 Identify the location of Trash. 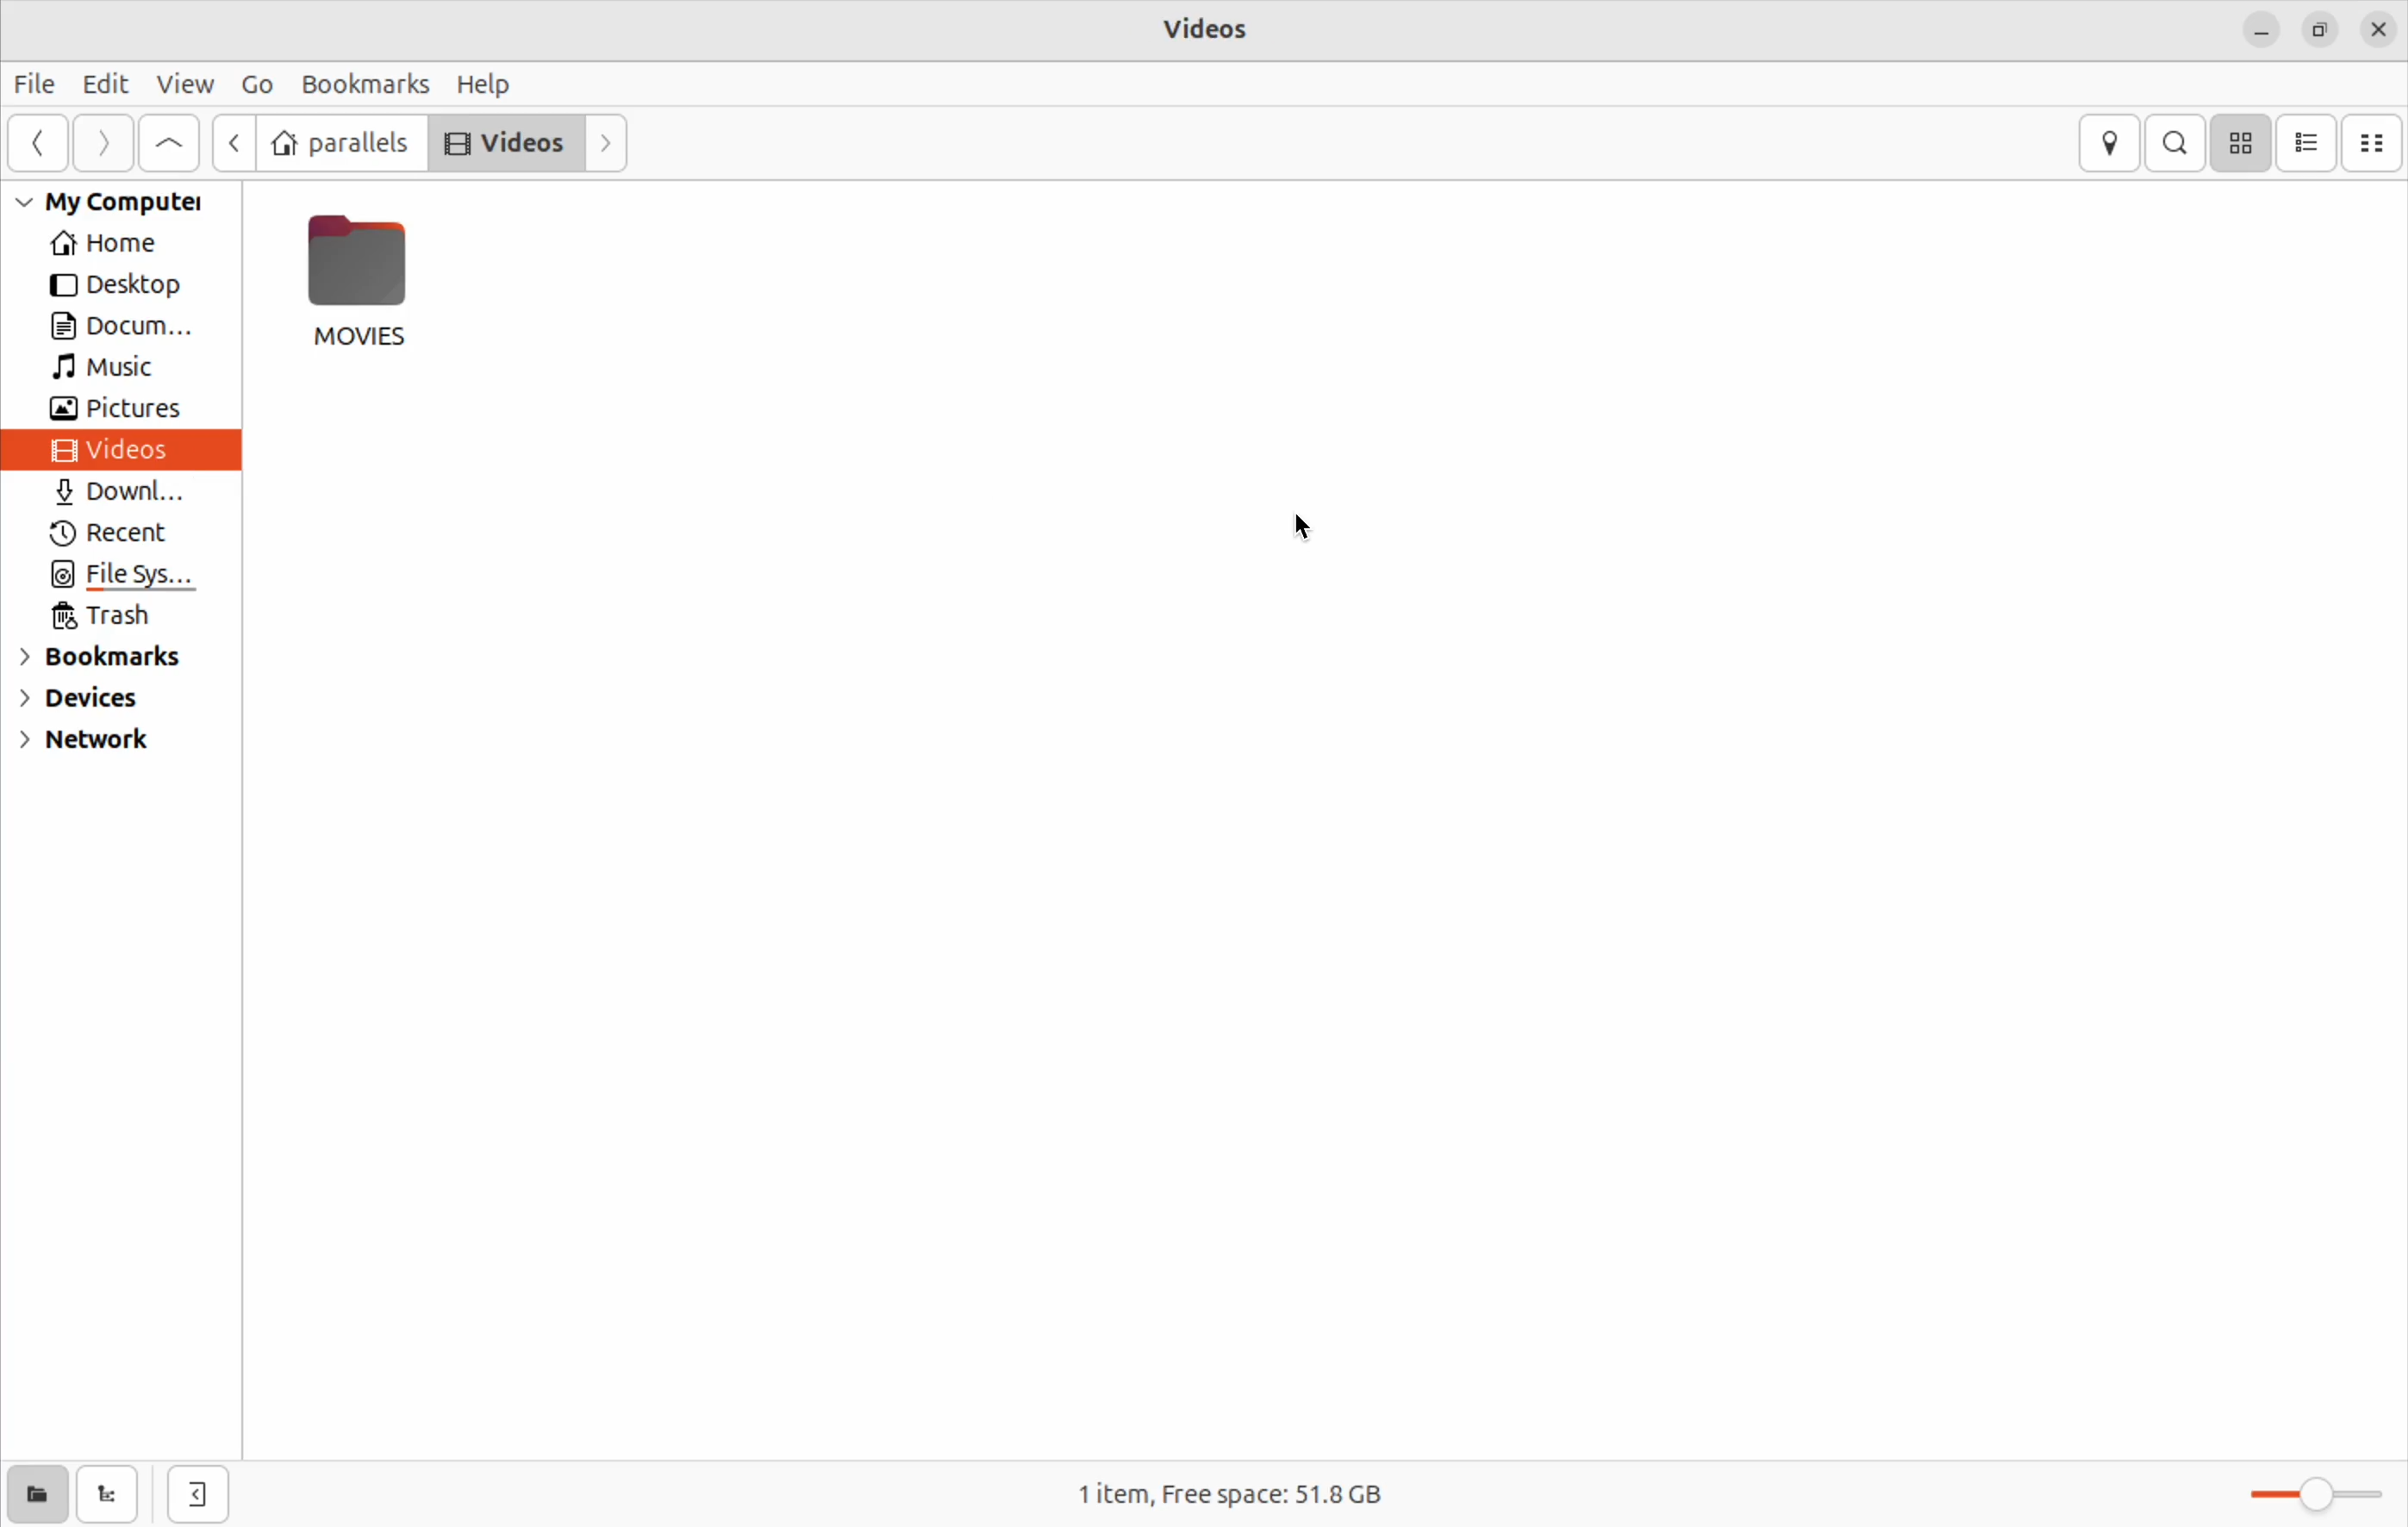
(111, 616).